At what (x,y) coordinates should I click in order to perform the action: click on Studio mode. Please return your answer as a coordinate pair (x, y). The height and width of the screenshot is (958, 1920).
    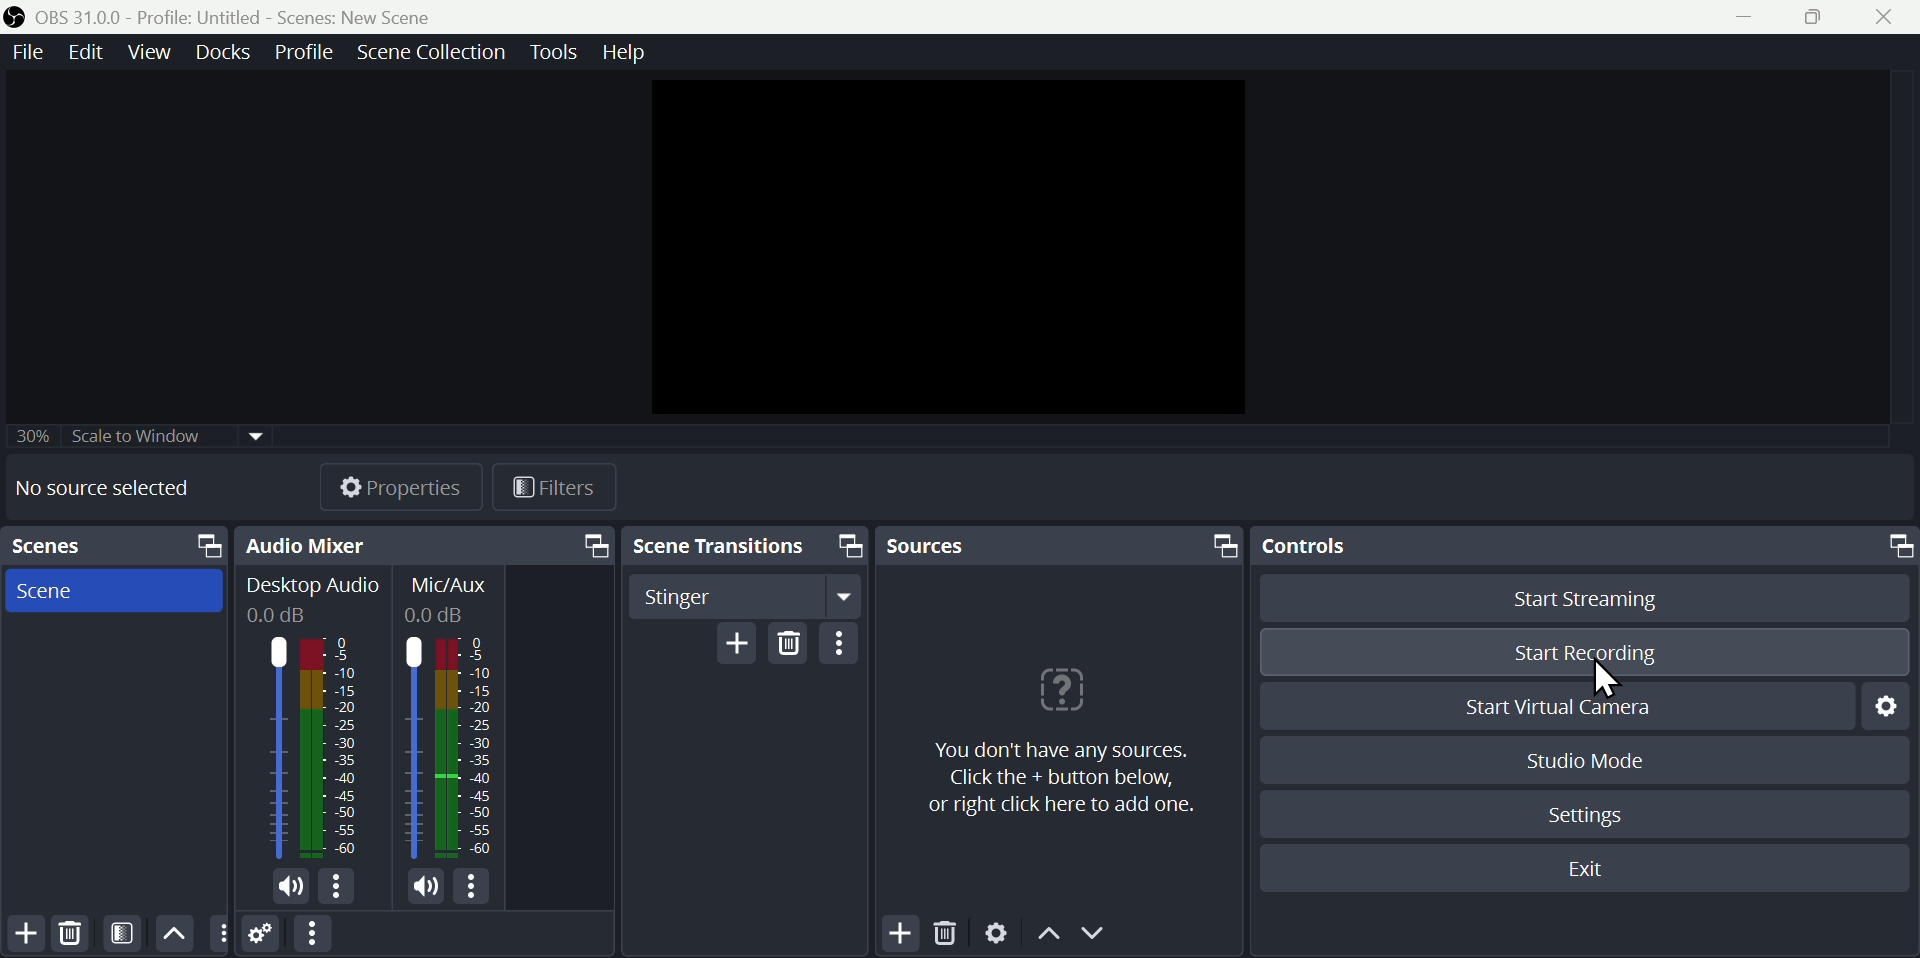
    Looking at the image, I should click on (1587, 757).